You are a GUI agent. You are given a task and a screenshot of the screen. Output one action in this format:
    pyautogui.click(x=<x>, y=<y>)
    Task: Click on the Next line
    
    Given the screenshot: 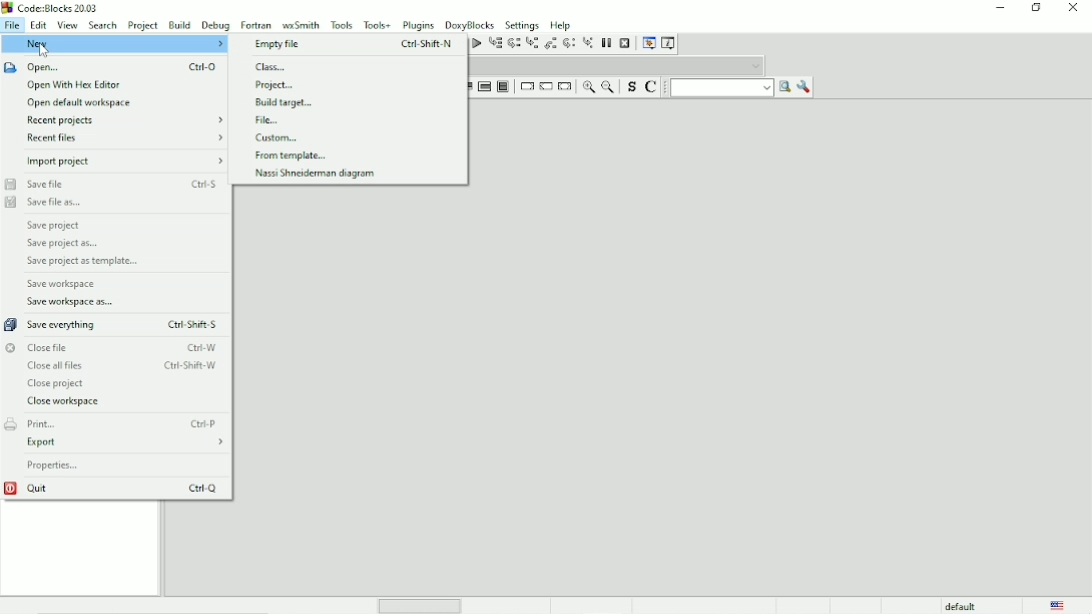 What is the action you would take?
    pyautogui.click(x=513, y=44)
    